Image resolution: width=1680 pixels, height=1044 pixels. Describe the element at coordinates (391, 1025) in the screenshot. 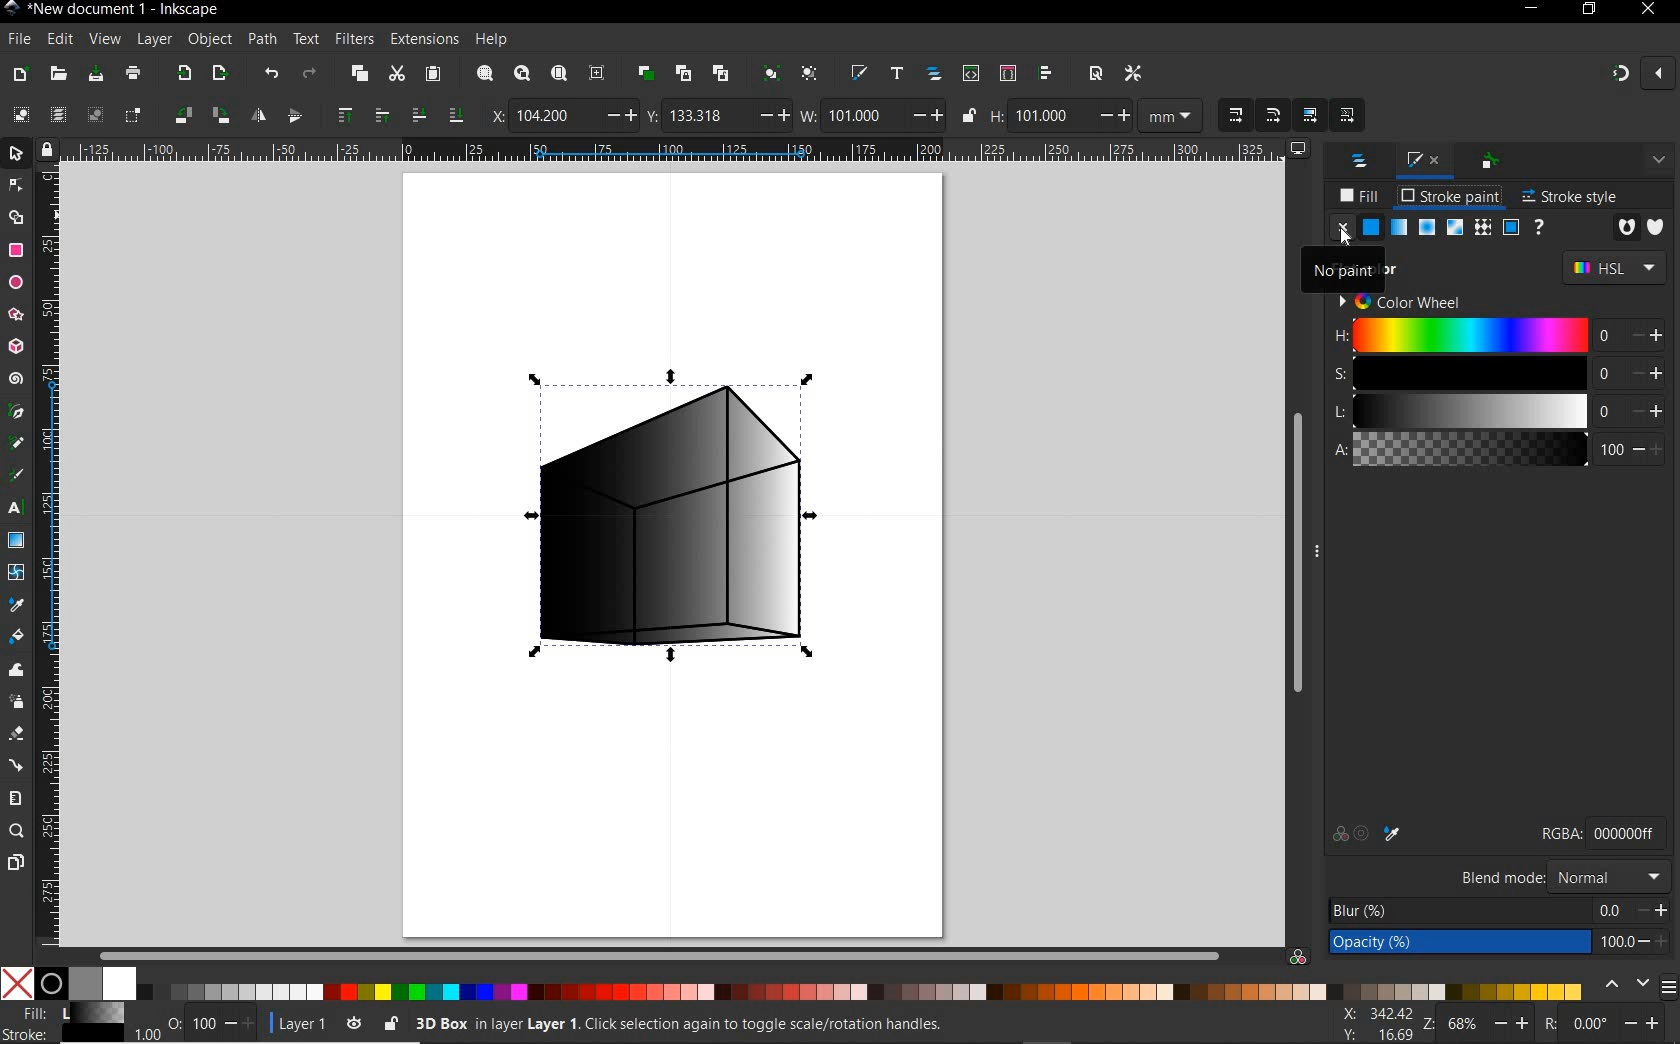

I see `LOCK OR UNLOCK CURRENT LAYER` at that location.